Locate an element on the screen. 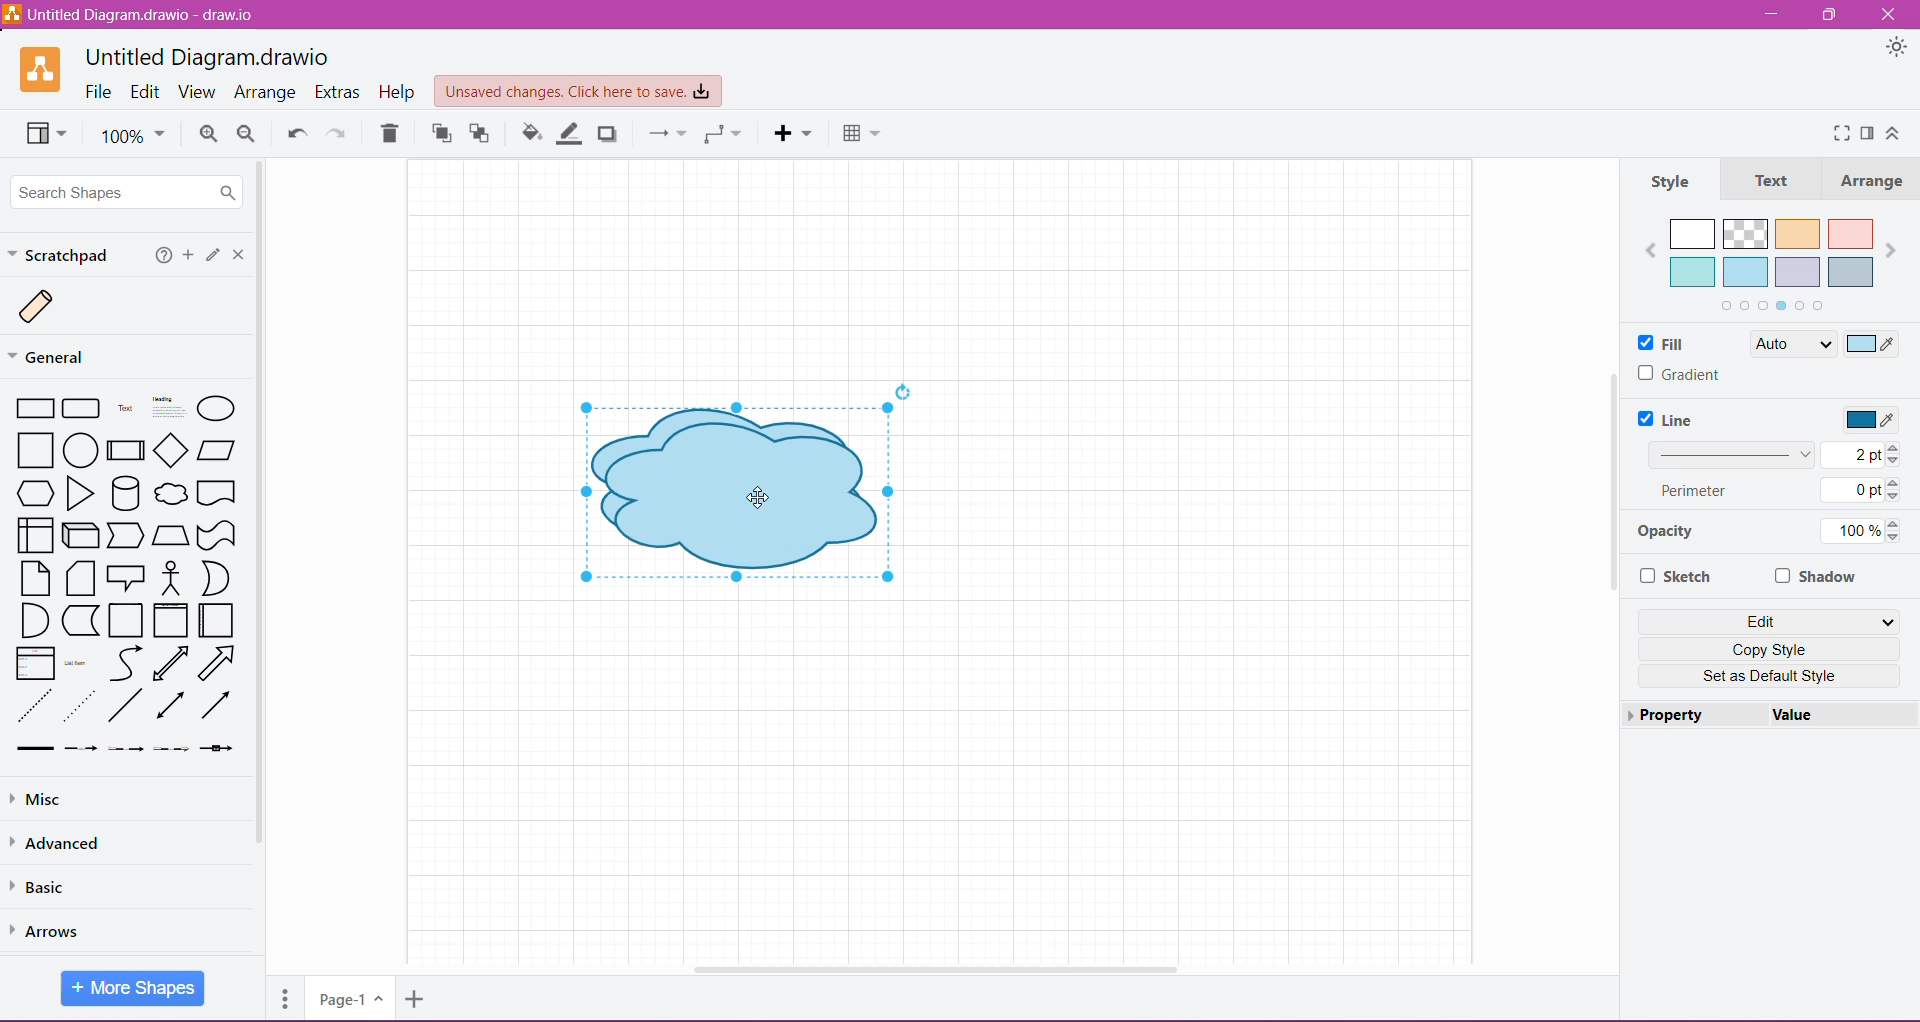  Fill Color is located at coordinates (1667, 344).